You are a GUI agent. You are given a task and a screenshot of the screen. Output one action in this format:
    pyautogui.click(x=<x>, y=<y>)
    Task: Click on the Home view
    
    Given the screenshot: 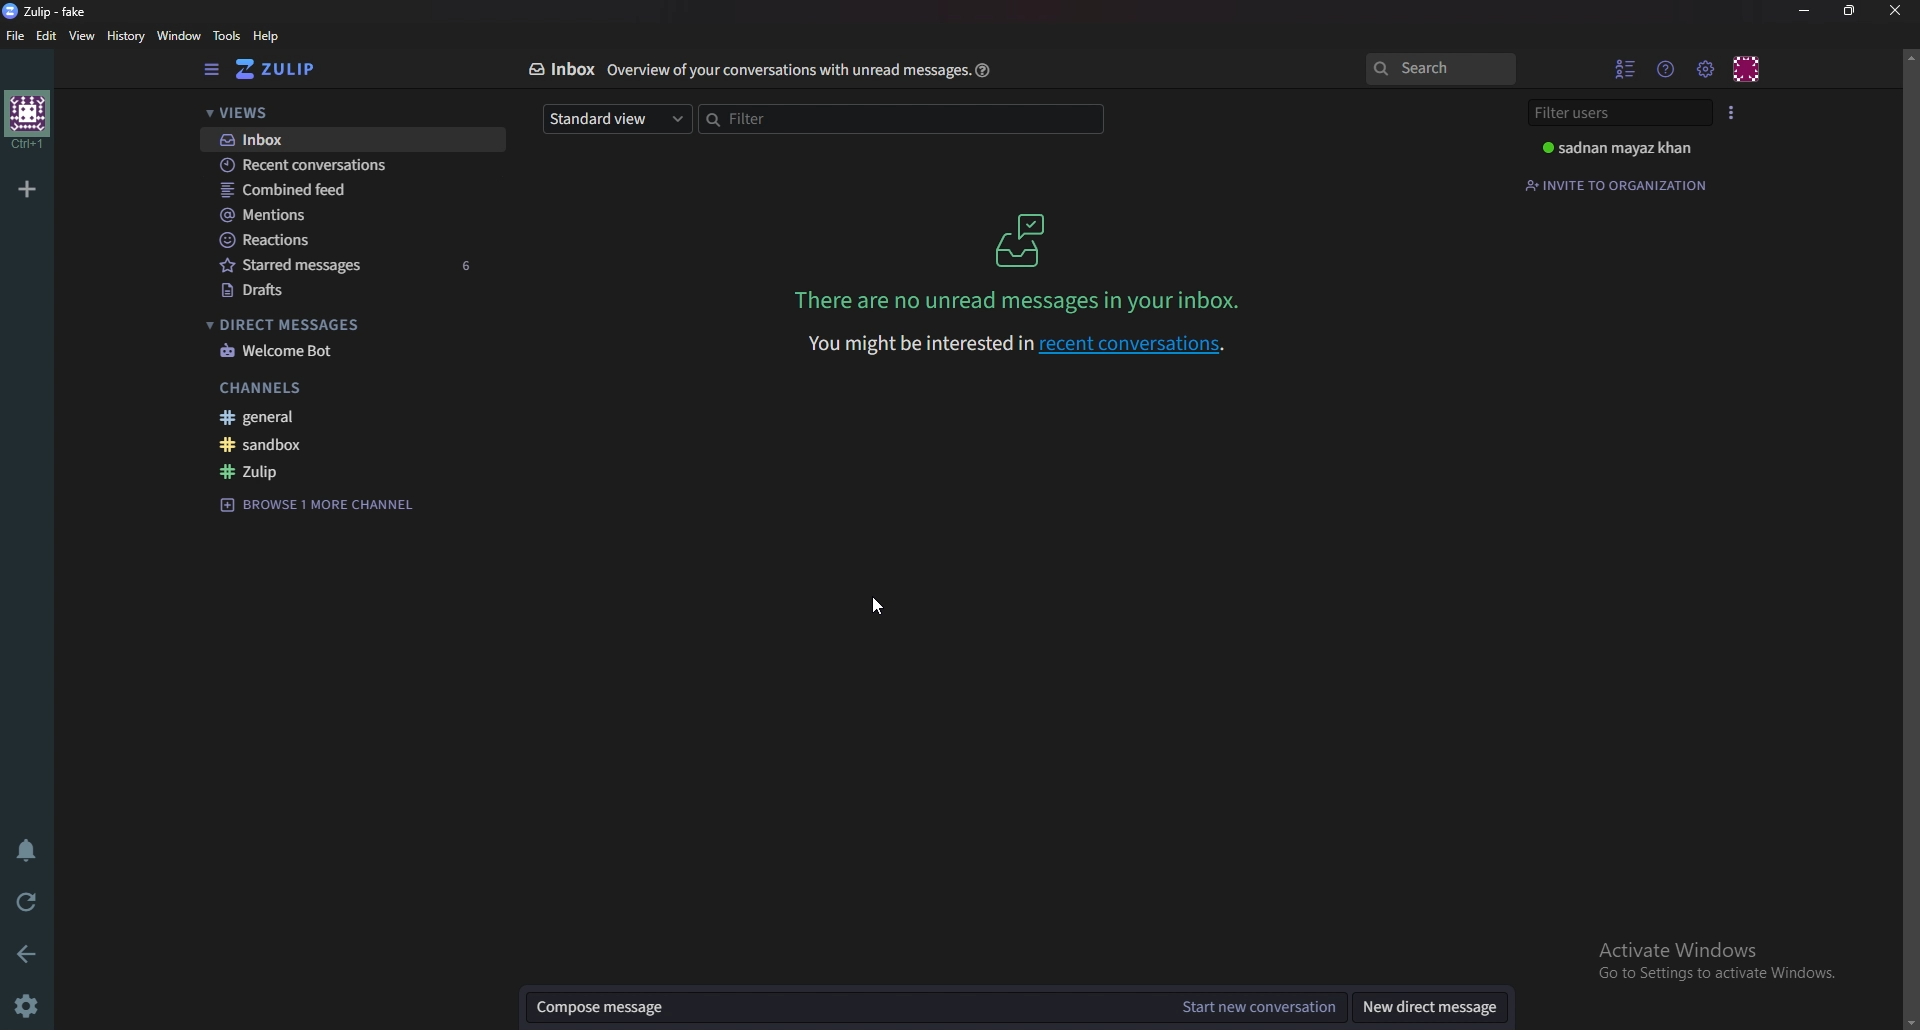 What is the action you would take?
    pyautogui.click(x=295, y=68)
    